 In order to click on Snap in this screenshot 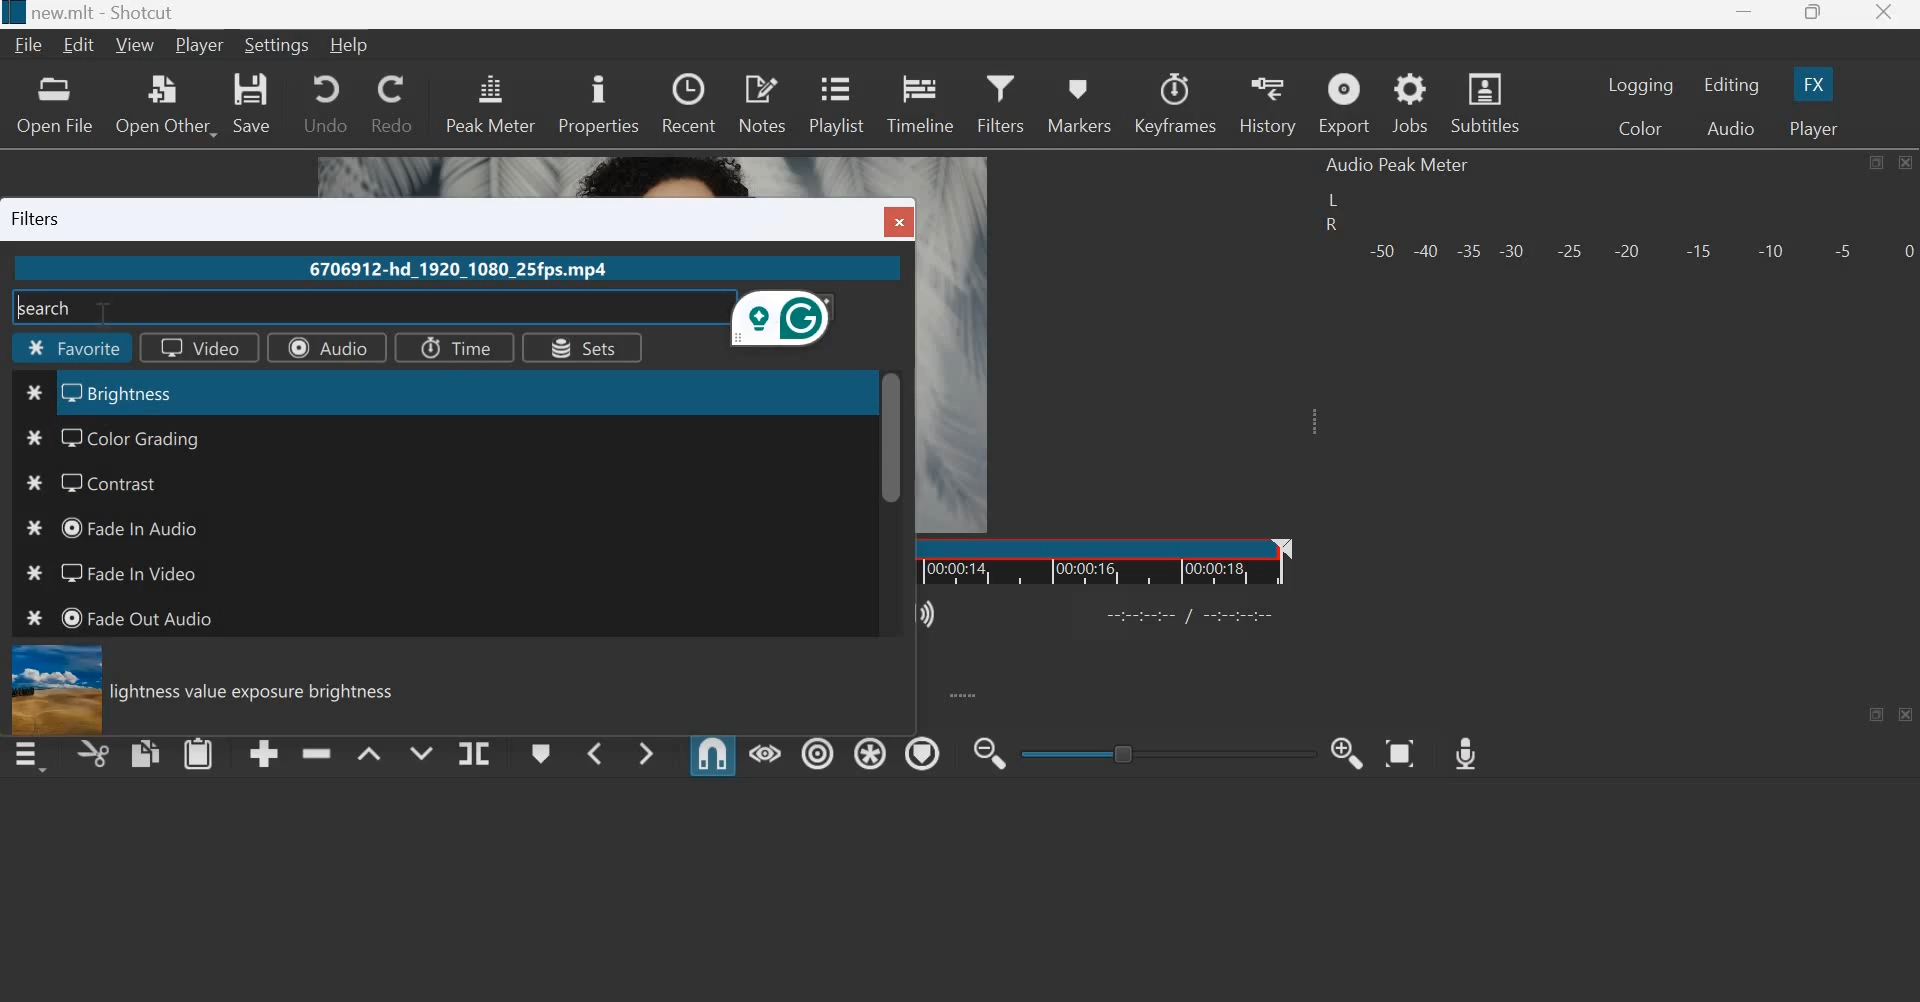, I will do `click(712, 754)`.